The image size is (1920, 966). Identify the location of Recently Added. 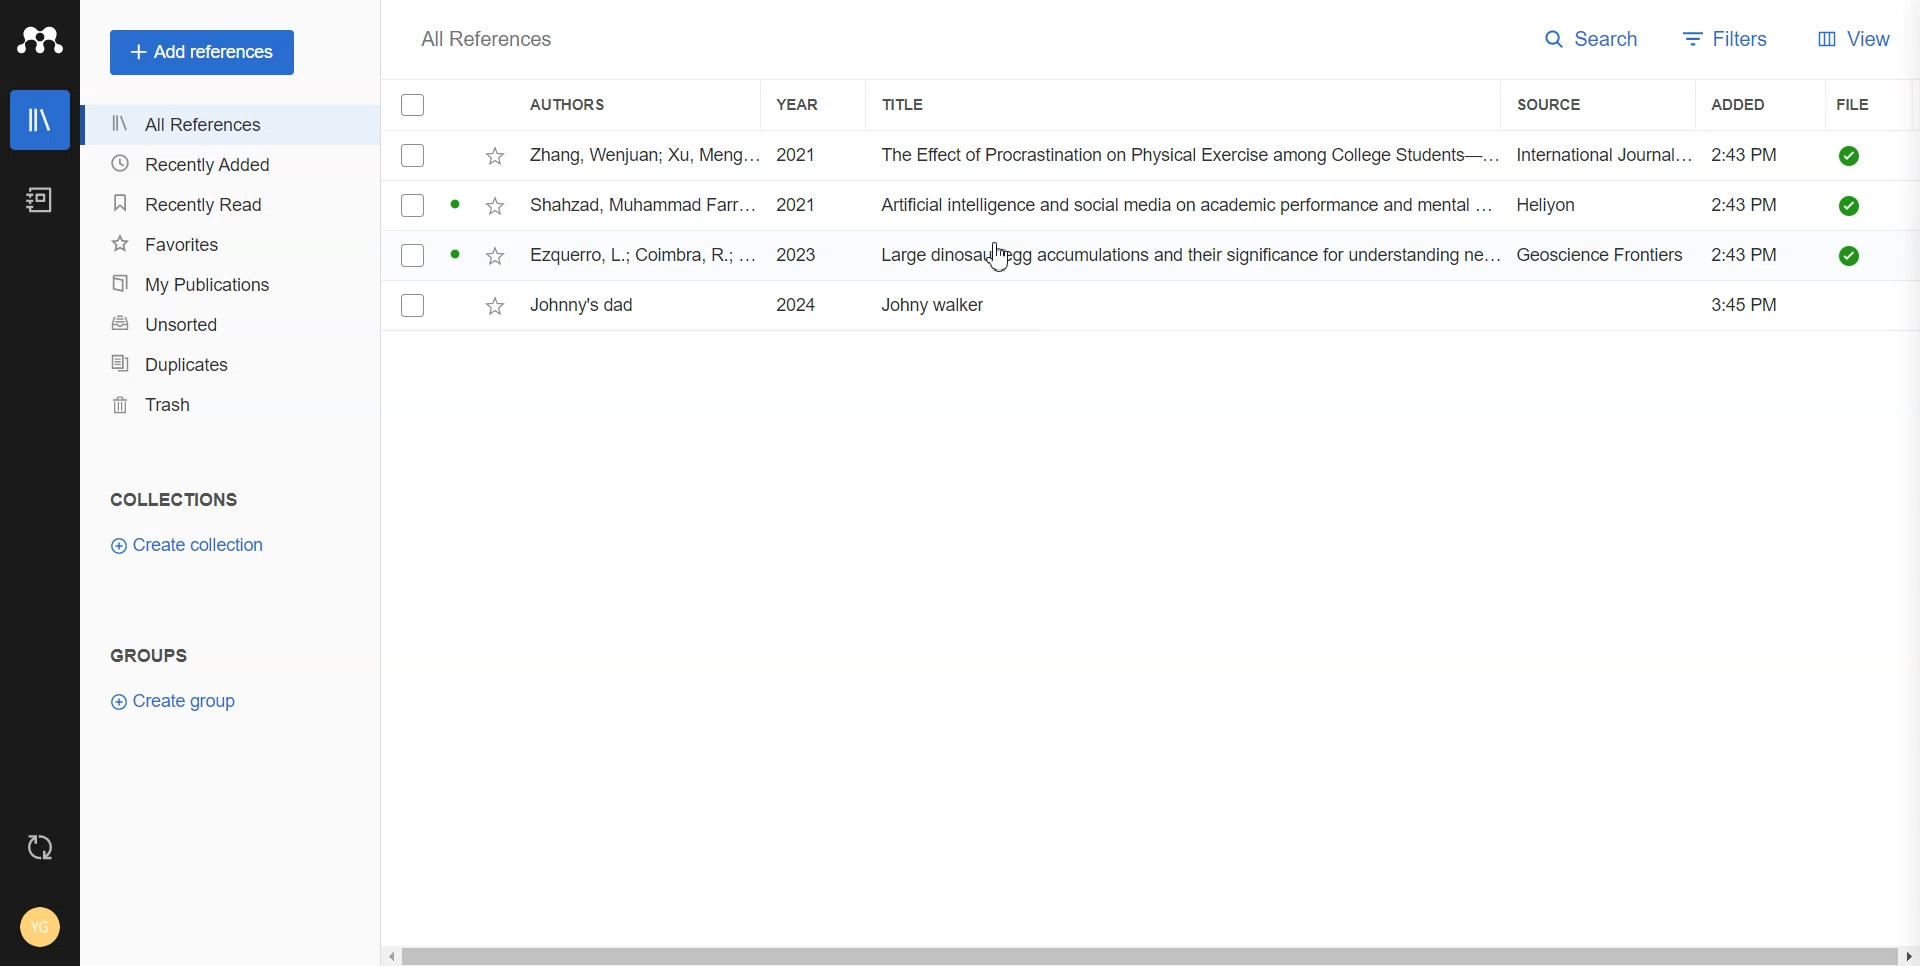
(220, 163).